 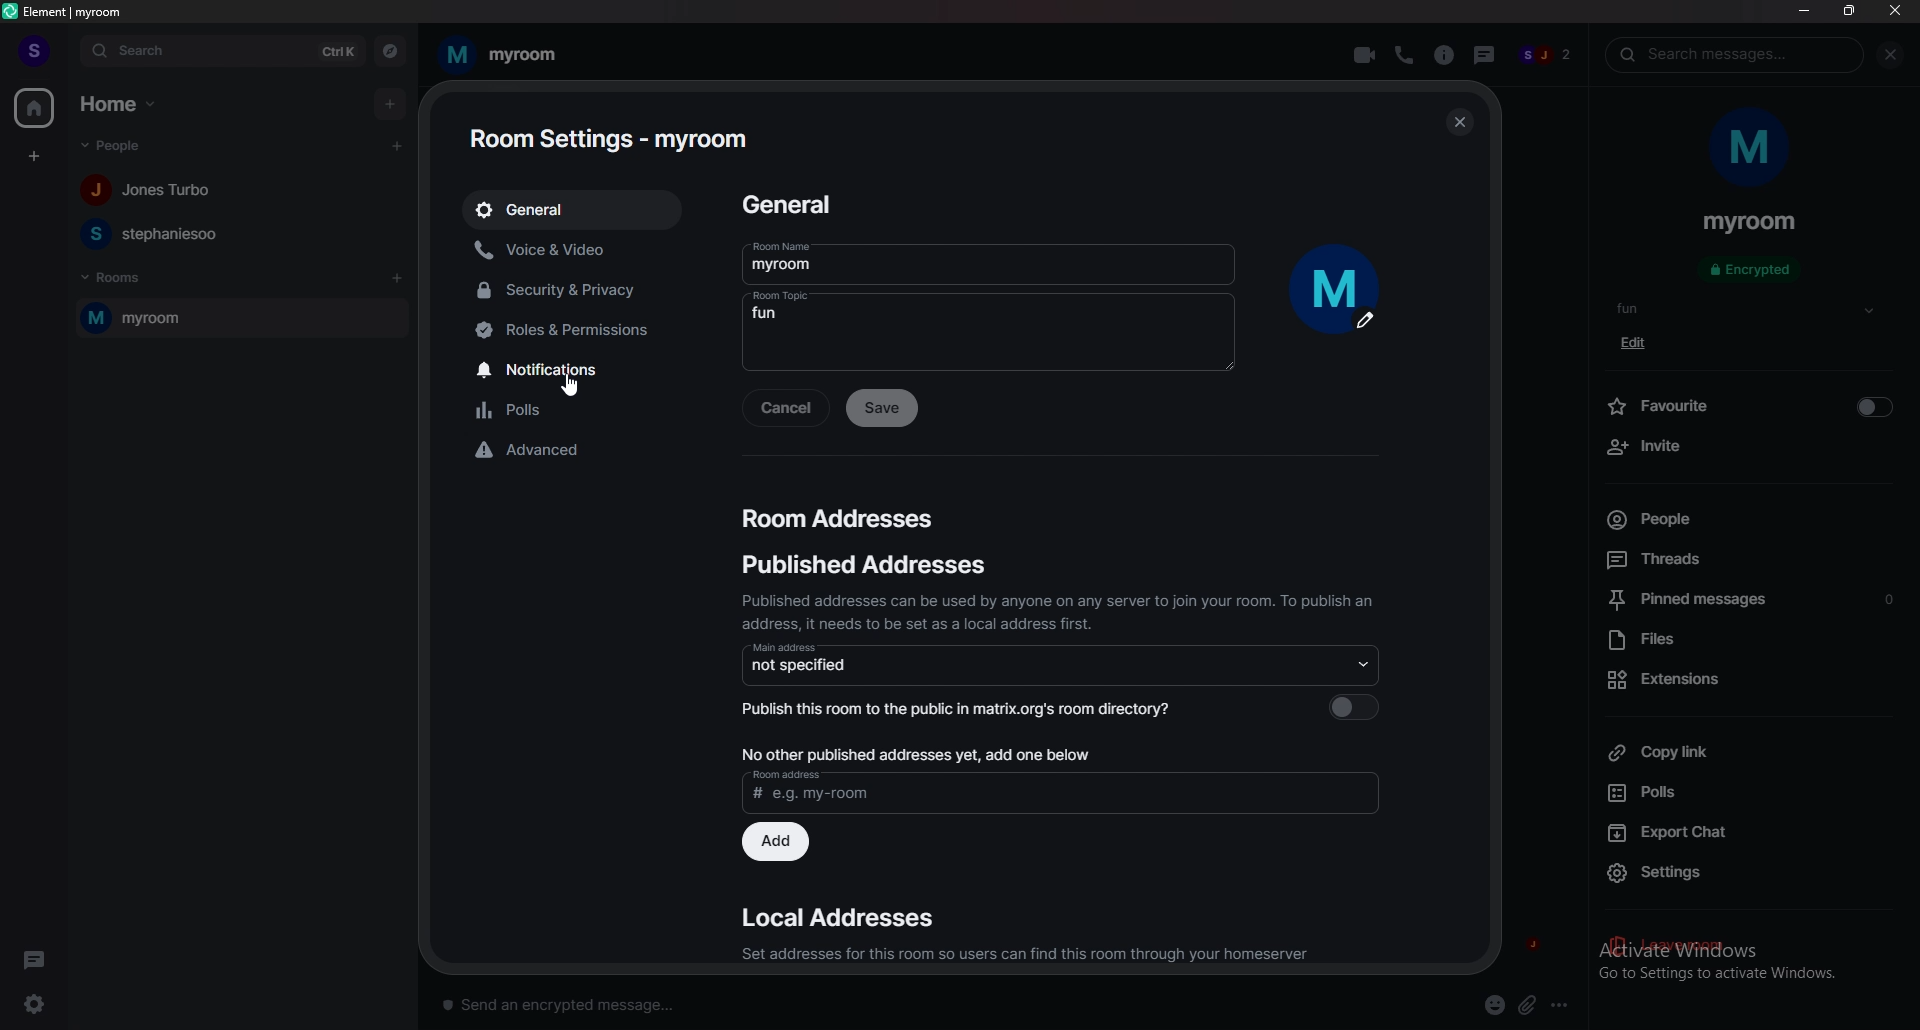 I want to click on add, so click(x=389, y=103).